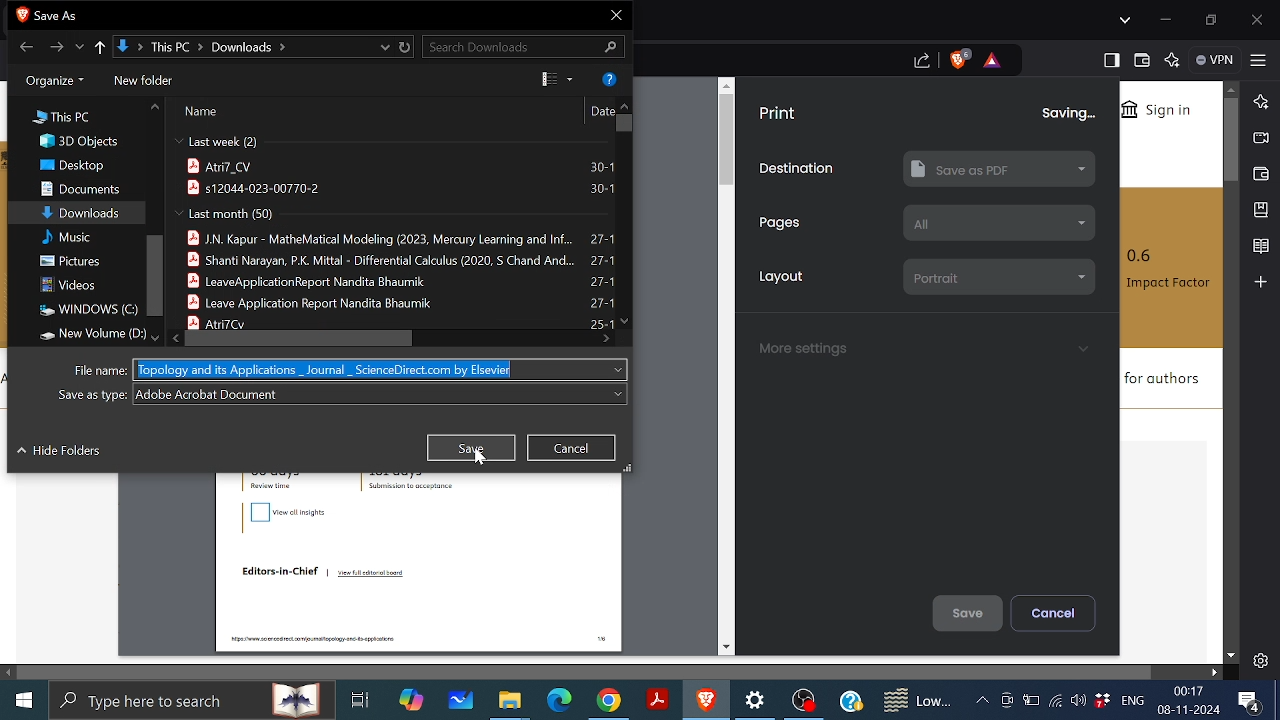 The image size is (1280, 720). Describe the element at coordinates (100, 50) in the screenshot. I see `Up to` at that location.